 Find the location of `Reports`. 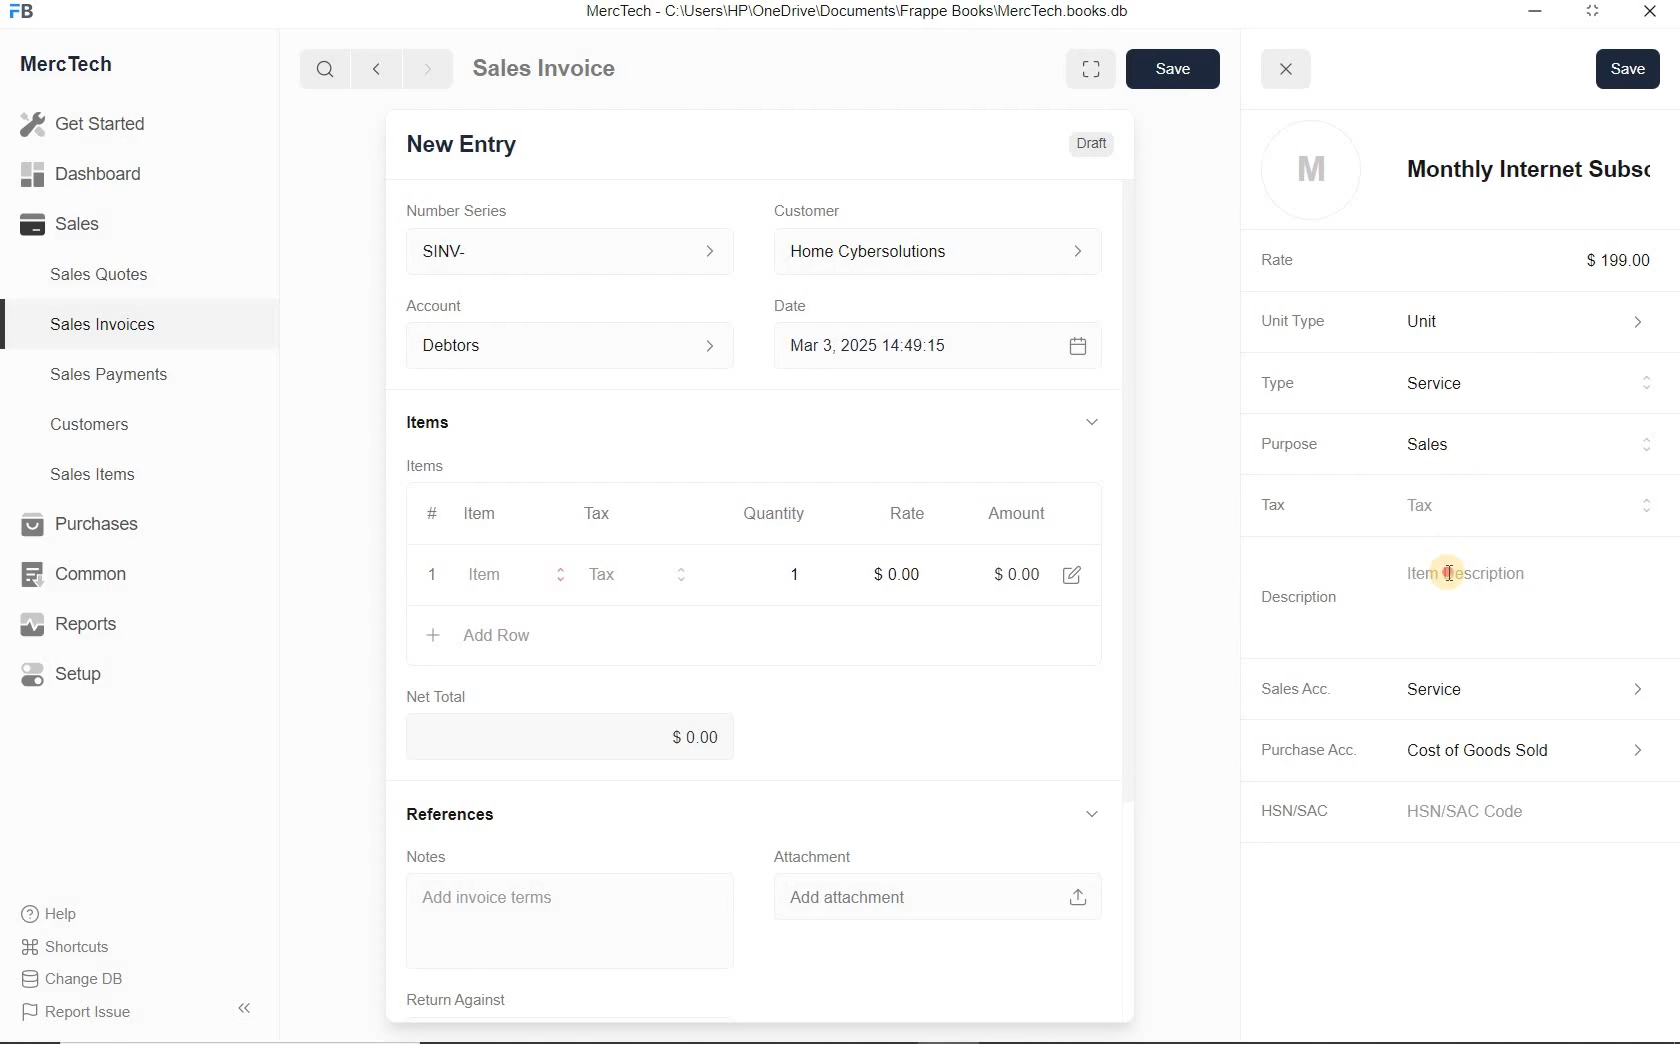

Reports is located at coordinates (84, 625).